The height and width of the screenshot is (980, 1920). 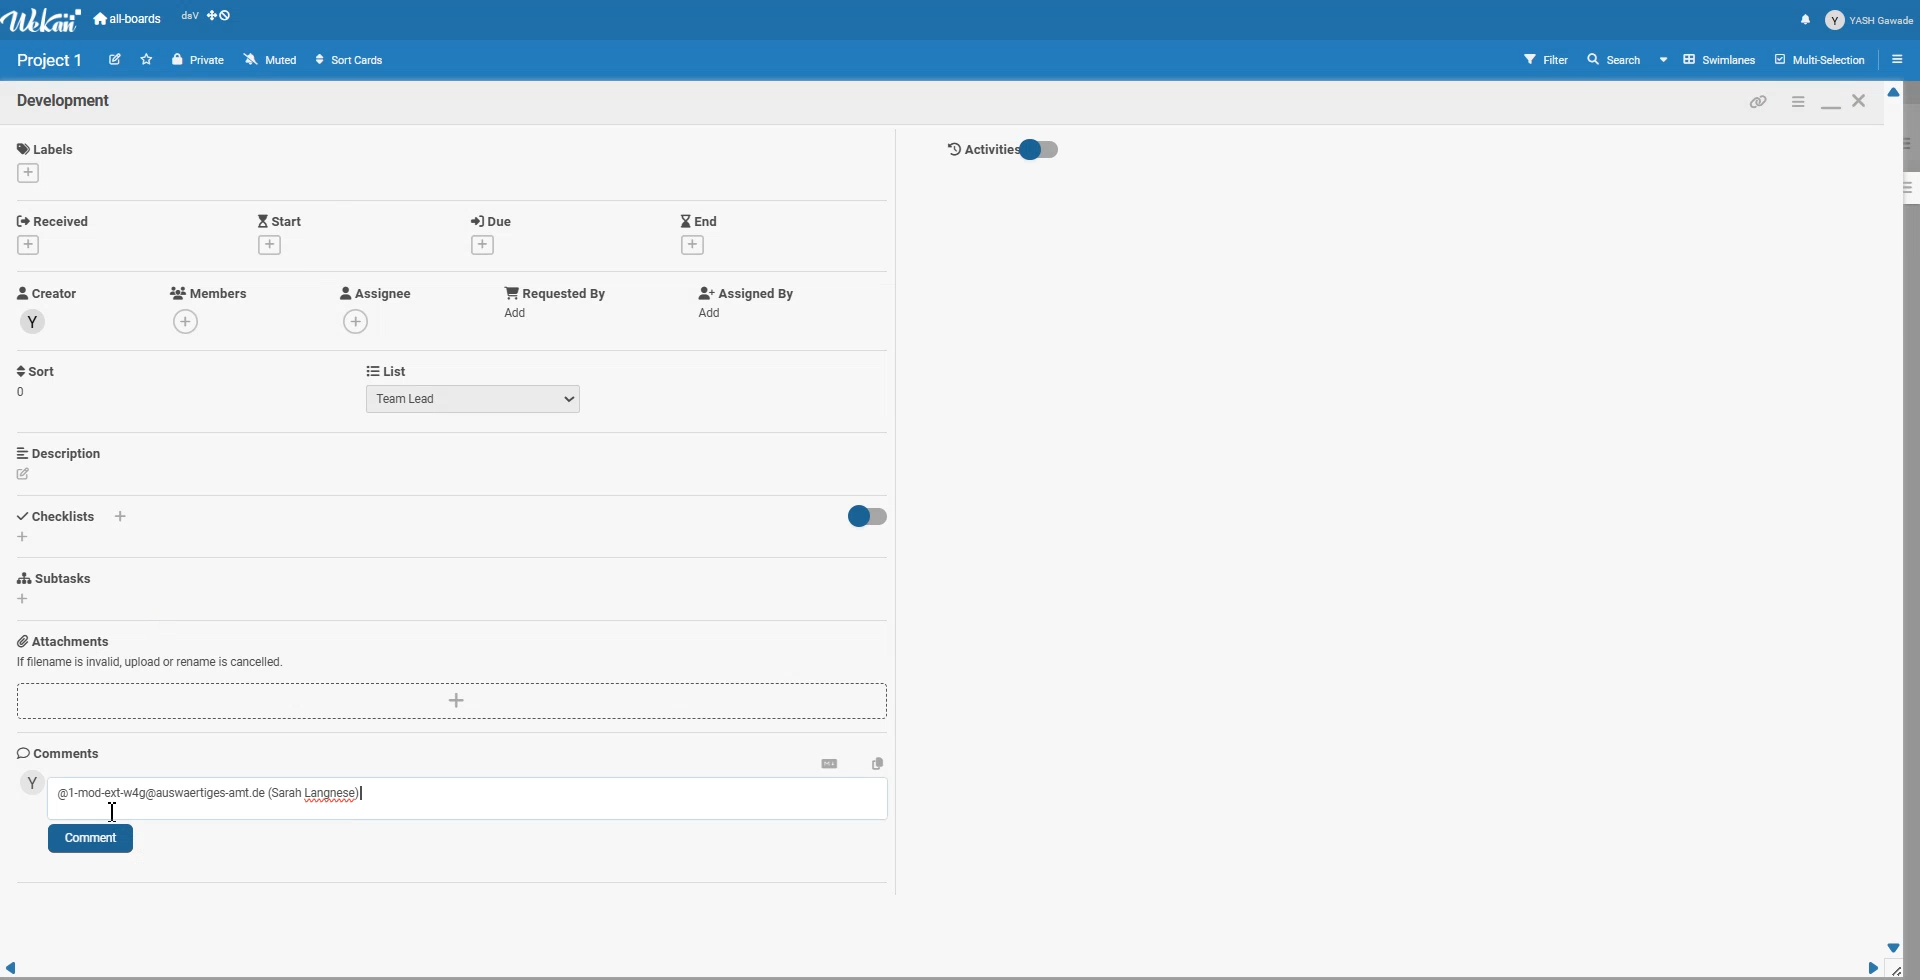 What do you see at coordinates (743, 293) in the screenshot?
I see `Add Assigned By` at bounding box center [743, 293].